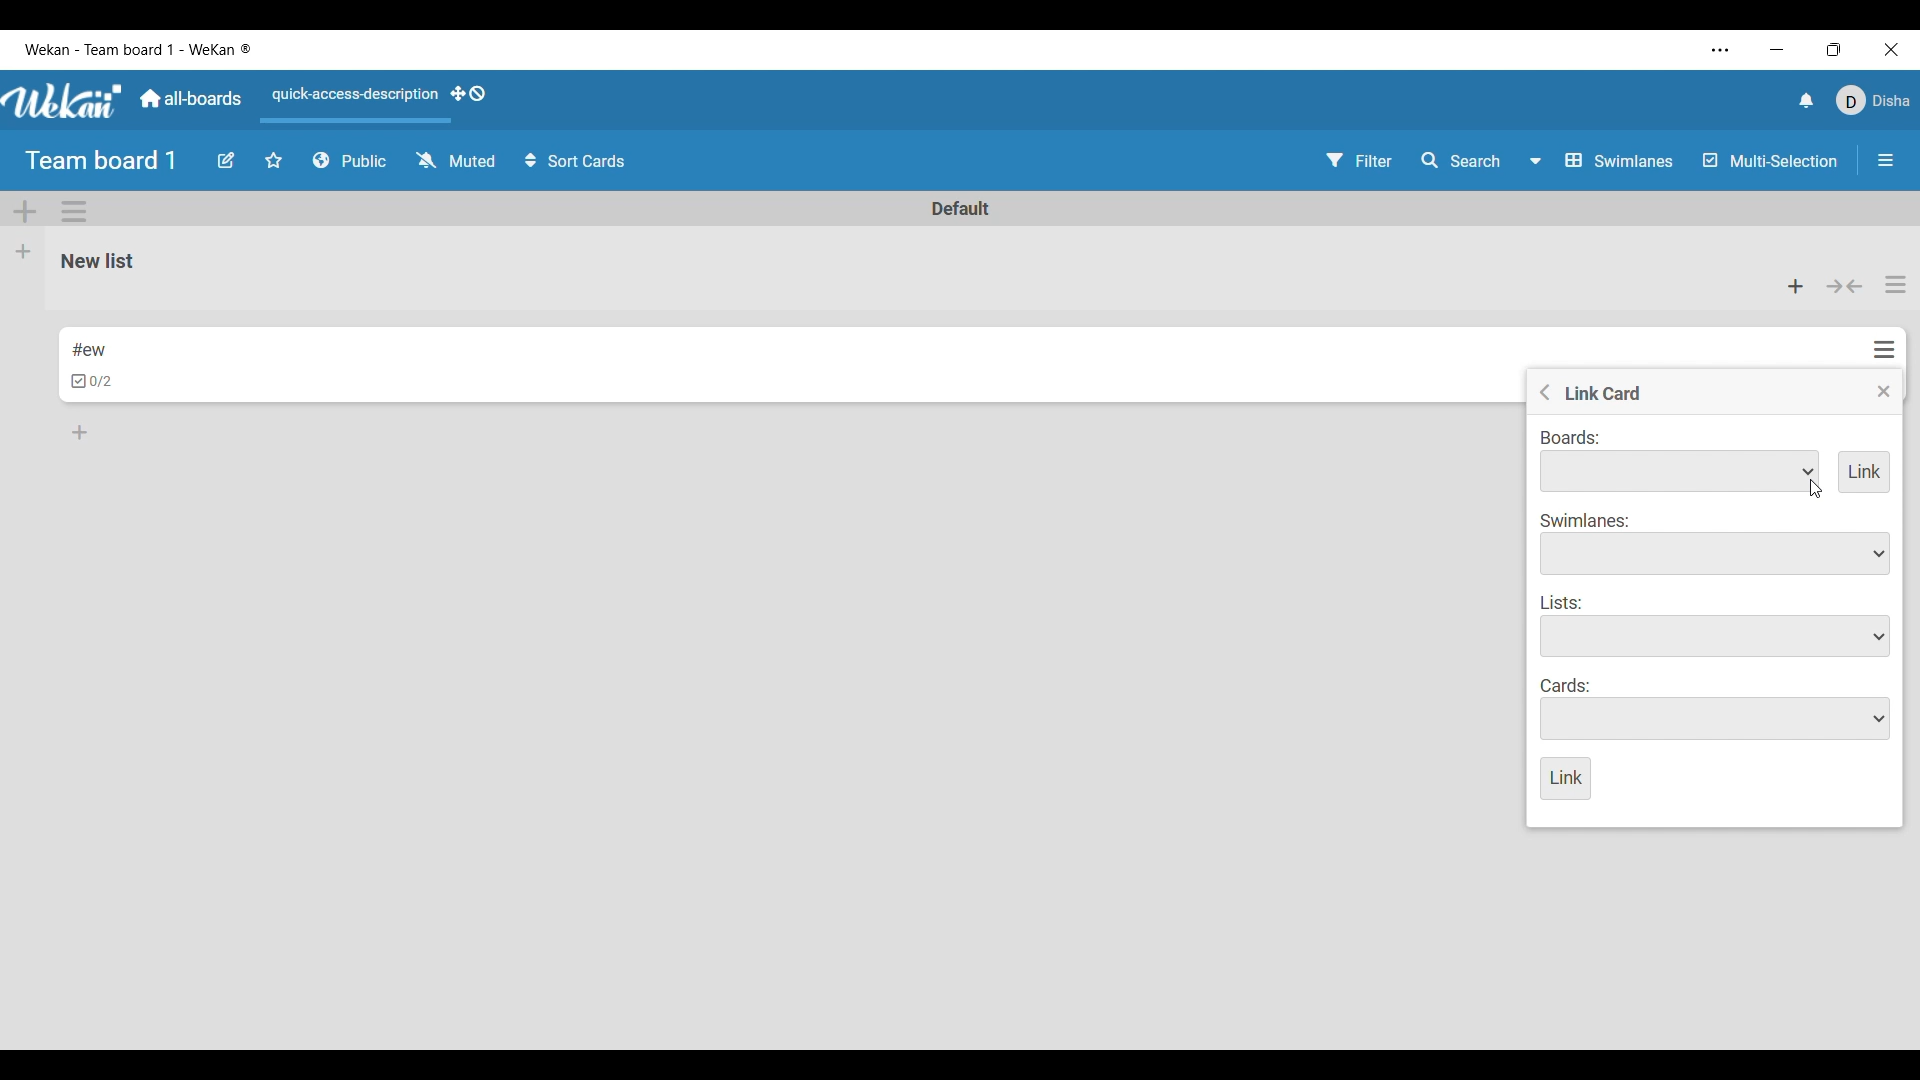 This screenshot has height=1080, width=1920. I want to click on Show interface in a smaller tab, so click(1834, 50).